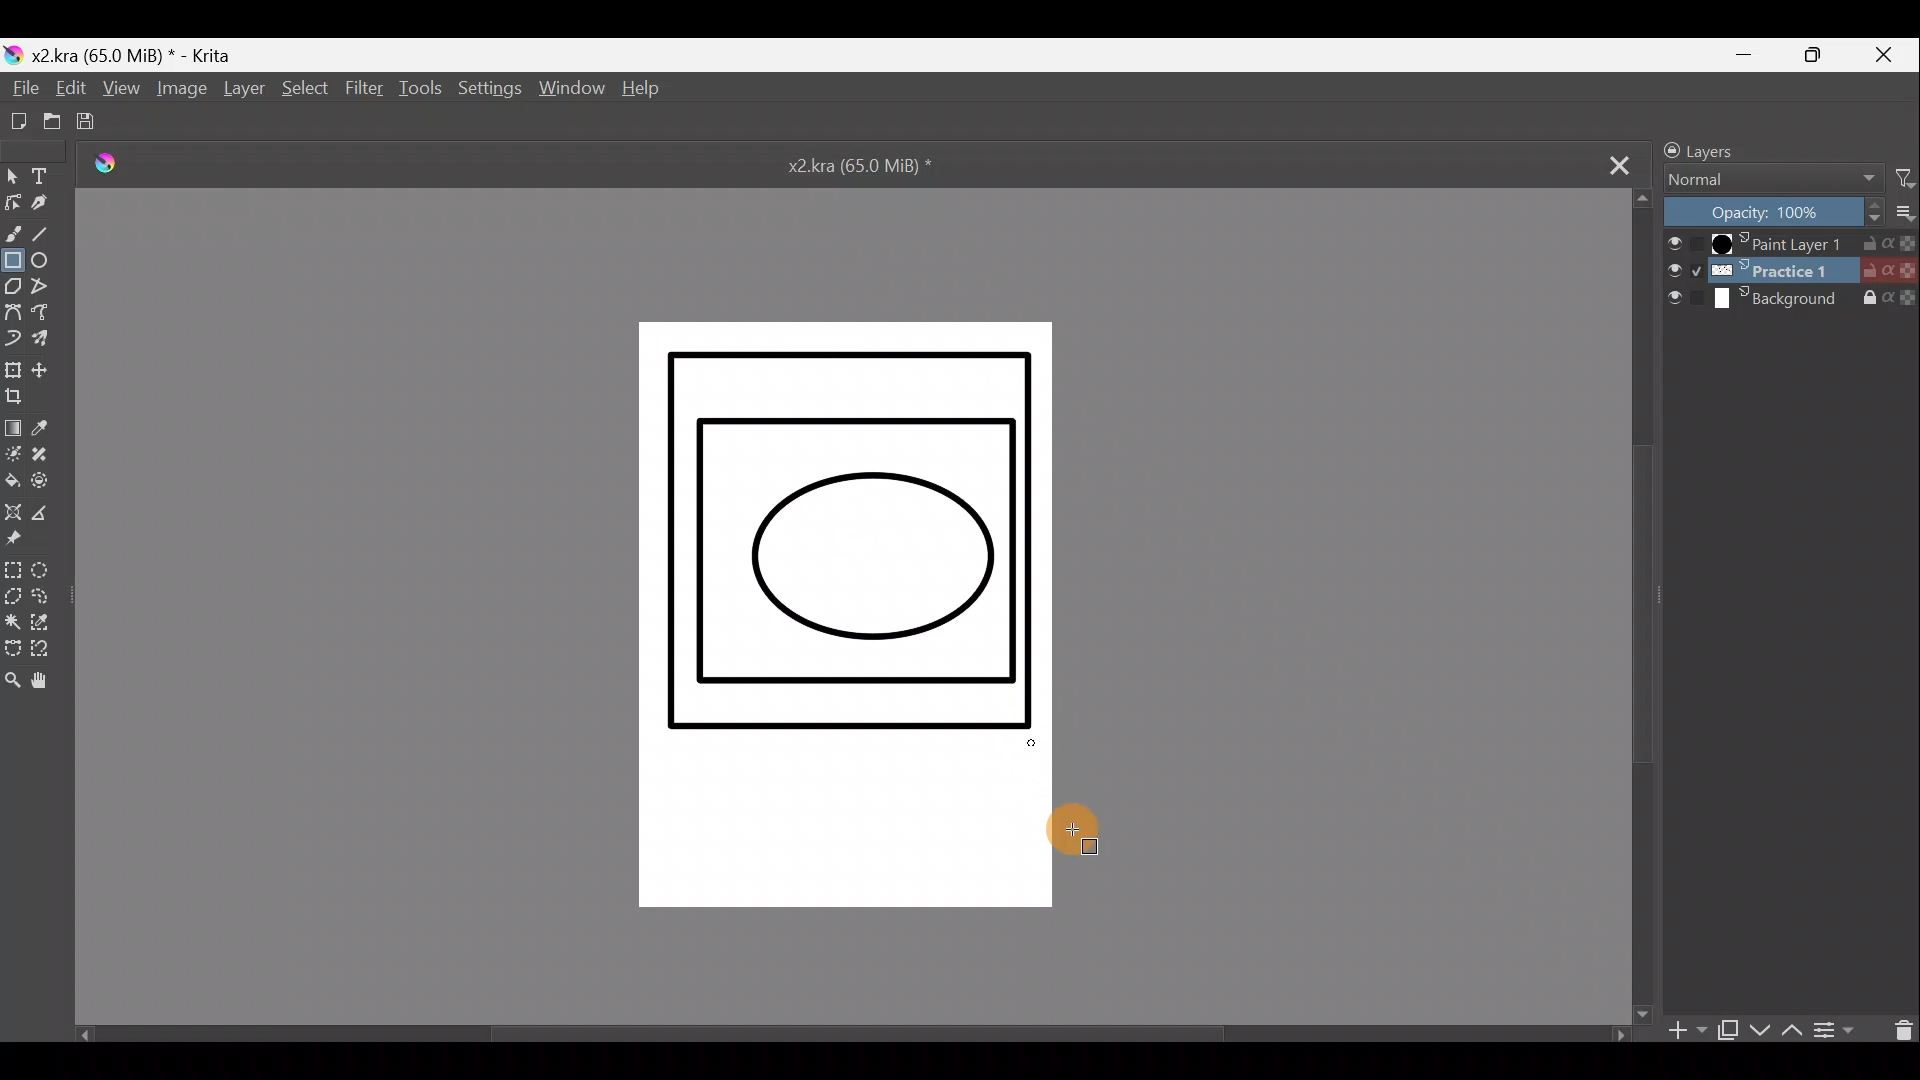 Image resolution: width=1920 pixels, height=1080 pixels. What do you see at coordinates (1789, 244) in the screenshot?
I see `Paint Layer 1` at bounding box center [1789, 244].